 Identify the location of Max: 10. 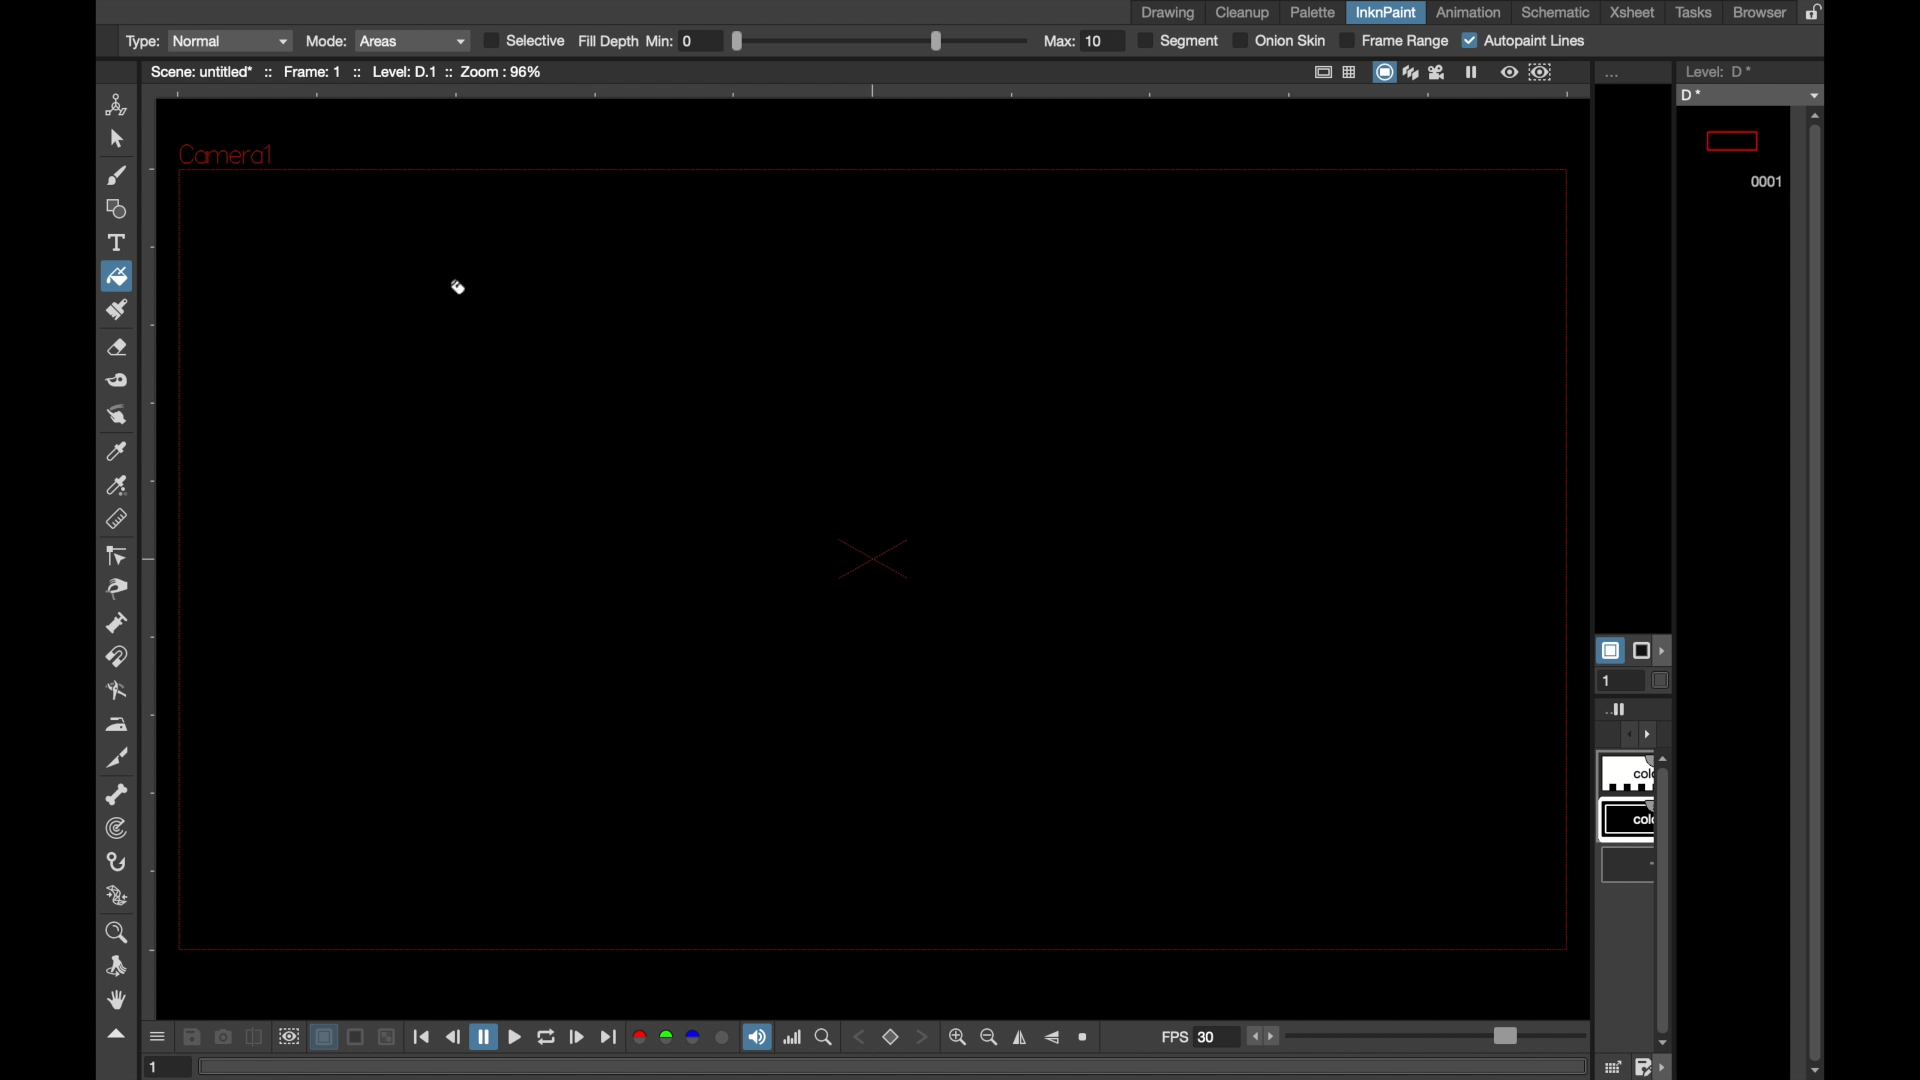
(1083, 41).